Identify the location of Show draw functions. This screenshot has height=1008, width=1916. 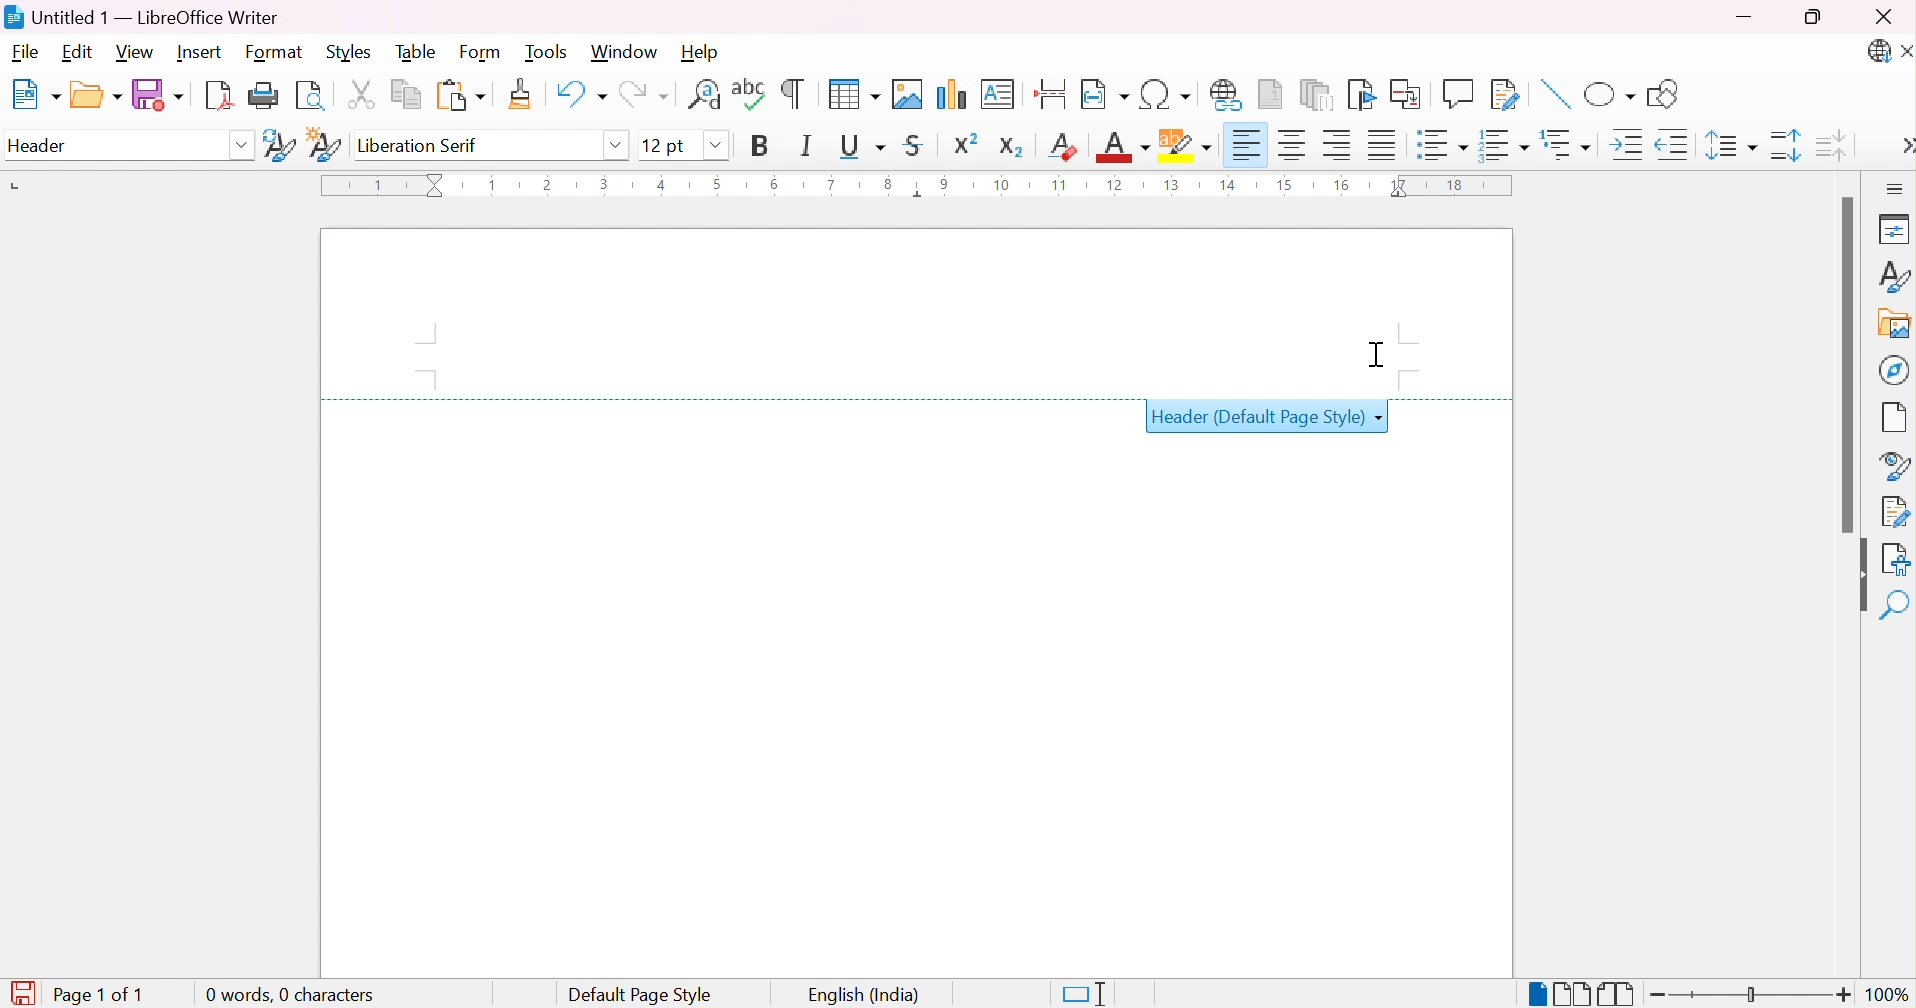
(1661, 95).